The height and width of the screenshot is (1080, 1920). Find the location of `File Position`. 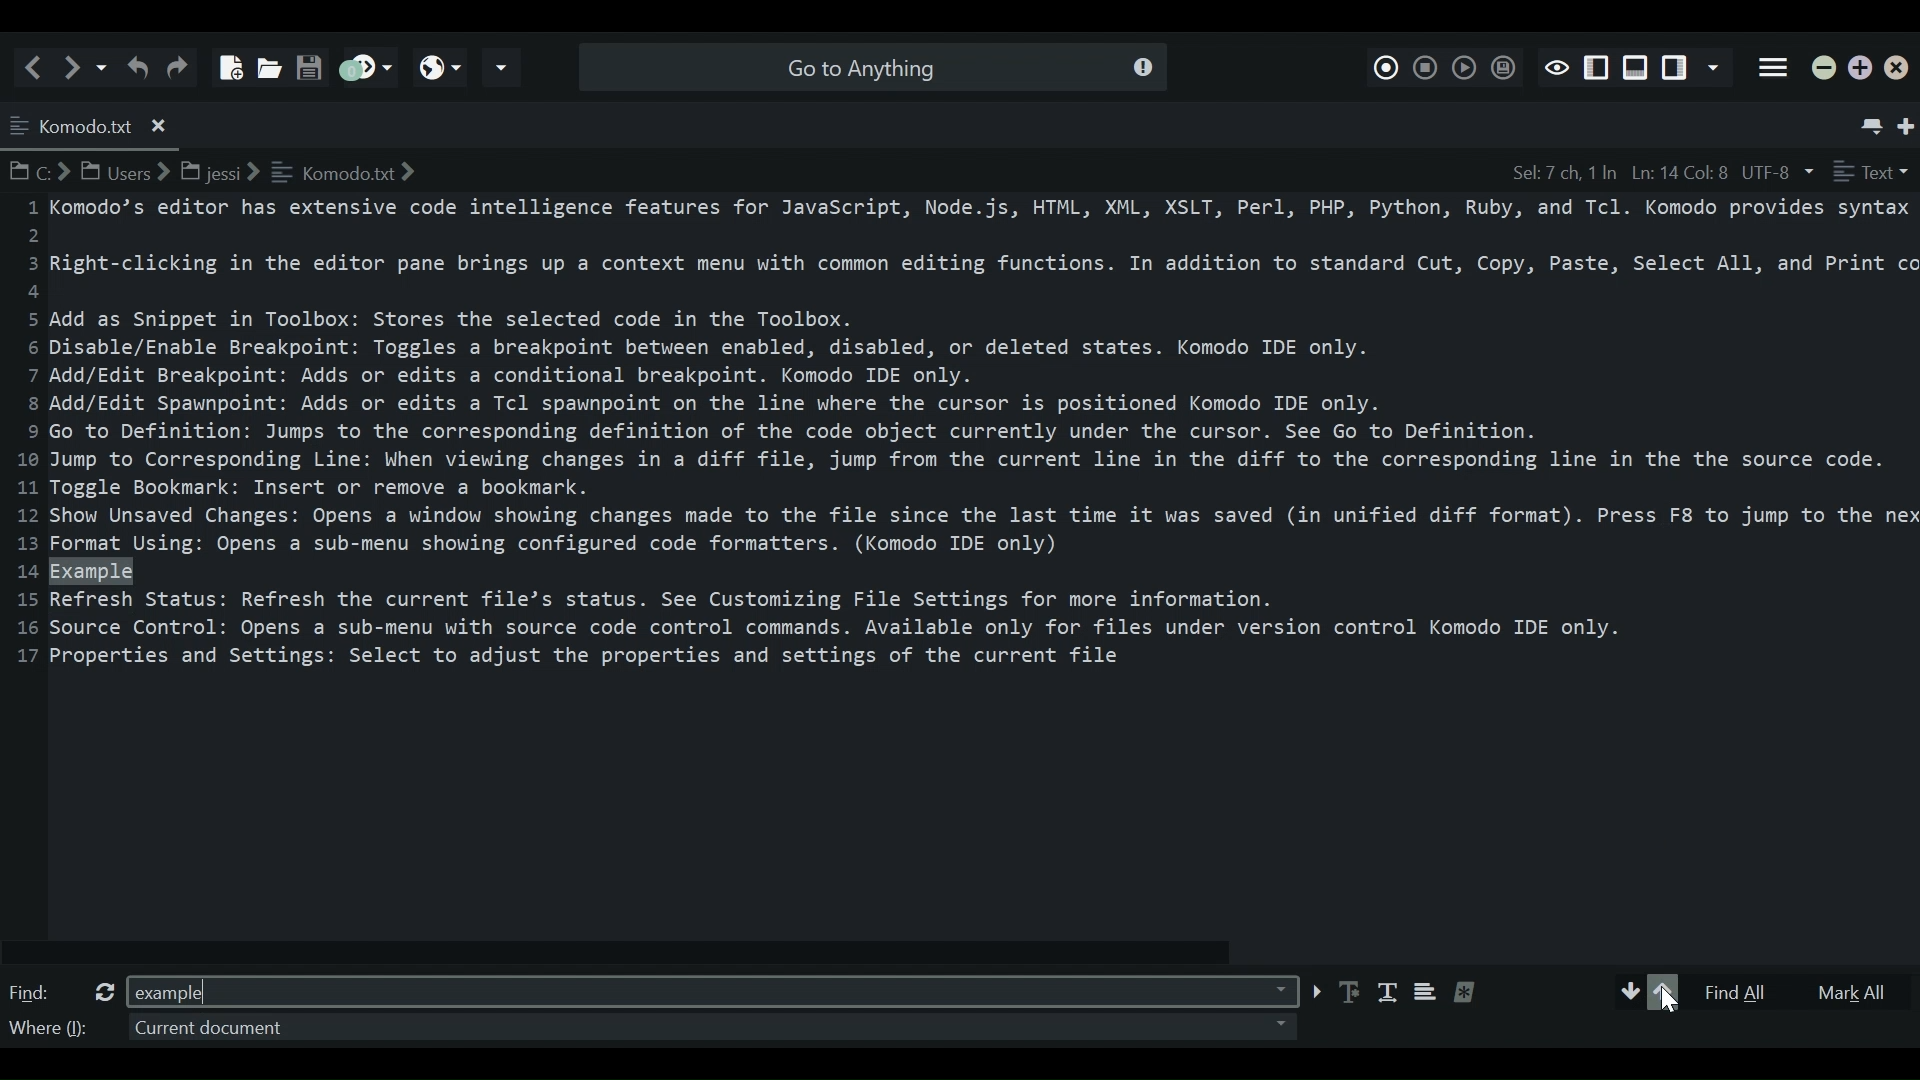

File Position is located at coordinates (1617, 172).